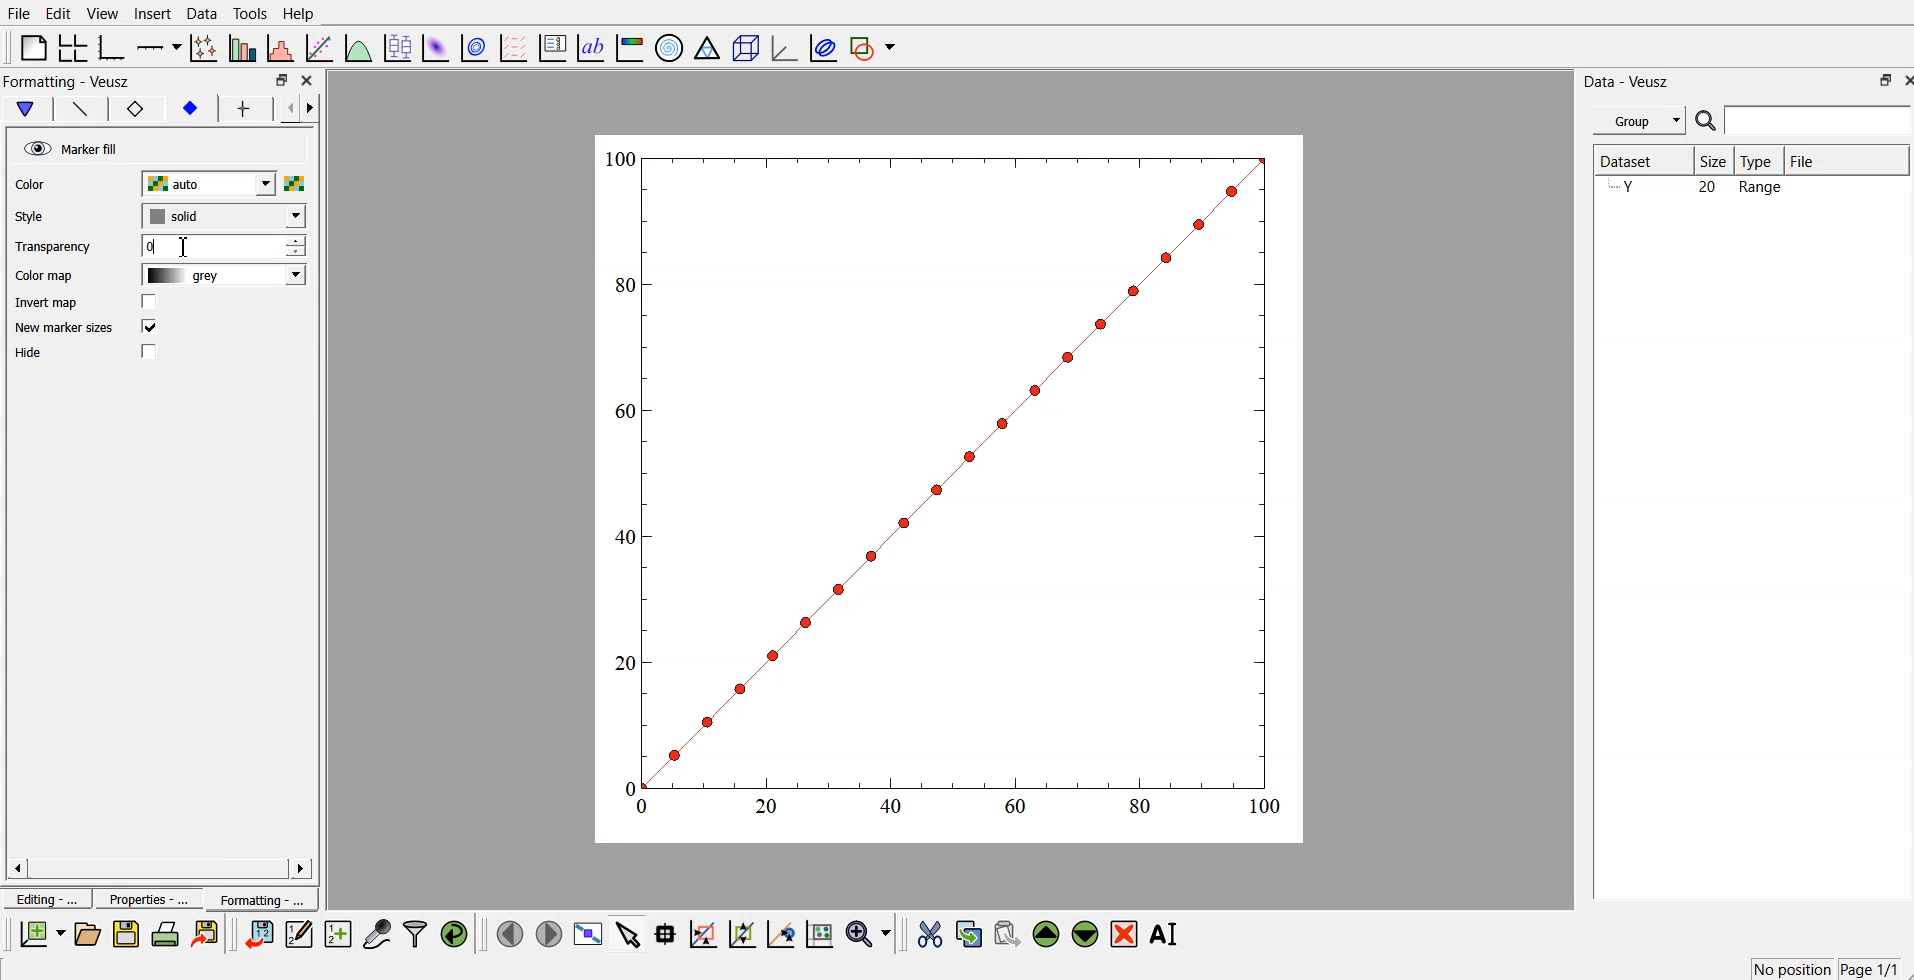 The image size is (1914, 980). I want to click on text label, so click(591, 48).